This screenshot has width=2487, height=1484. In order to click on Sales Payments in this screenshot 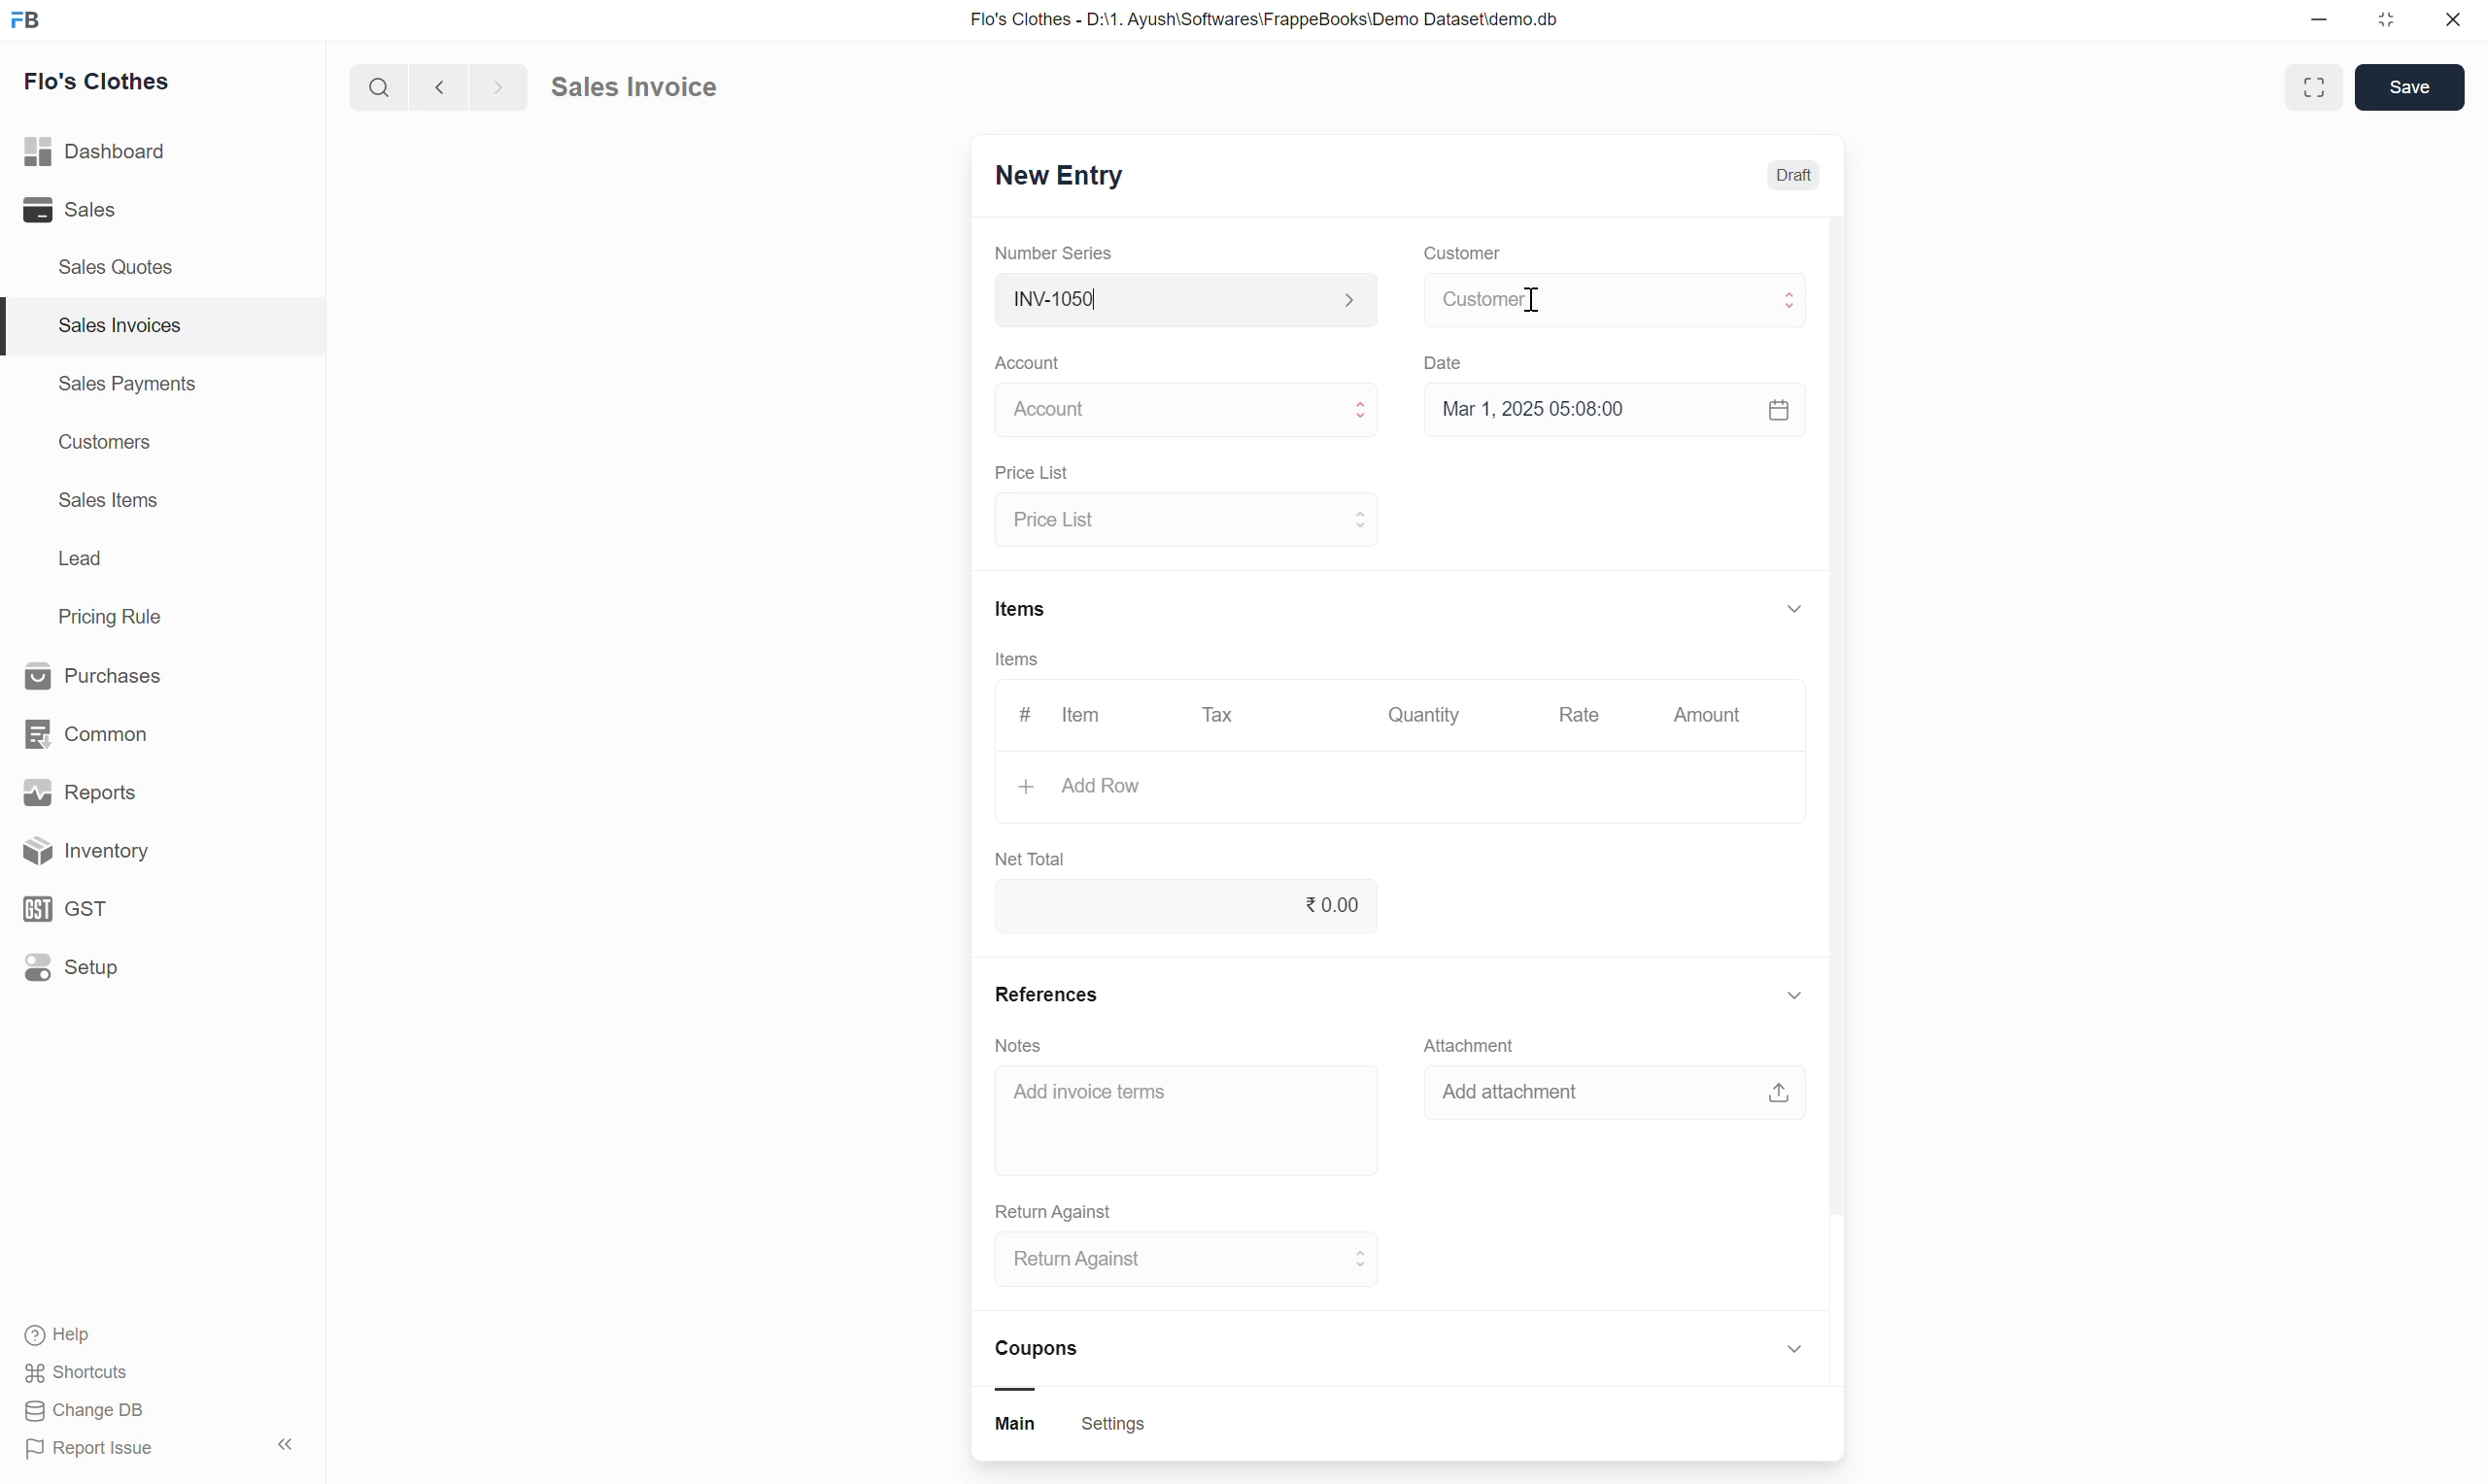, I will do `click(125, 387)`.